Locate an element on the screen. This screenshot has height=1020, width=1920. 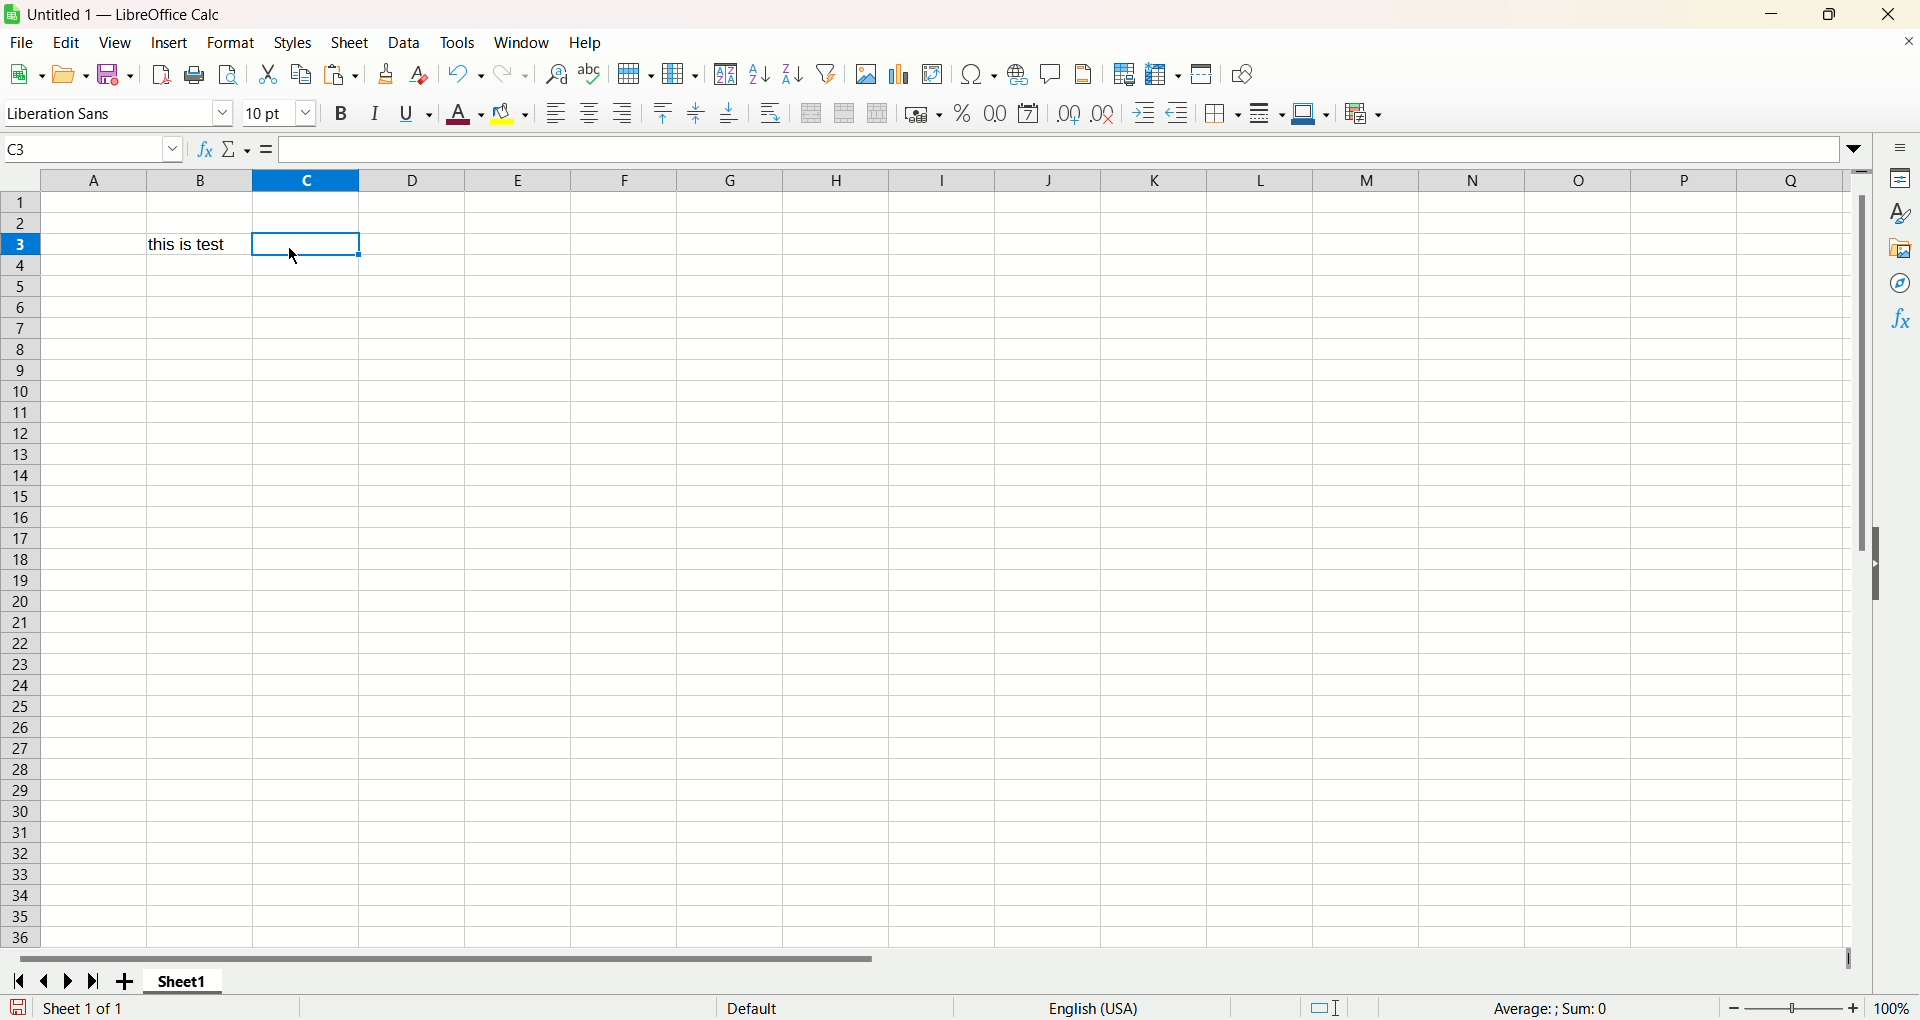
print is located at coordinates (194, 76).